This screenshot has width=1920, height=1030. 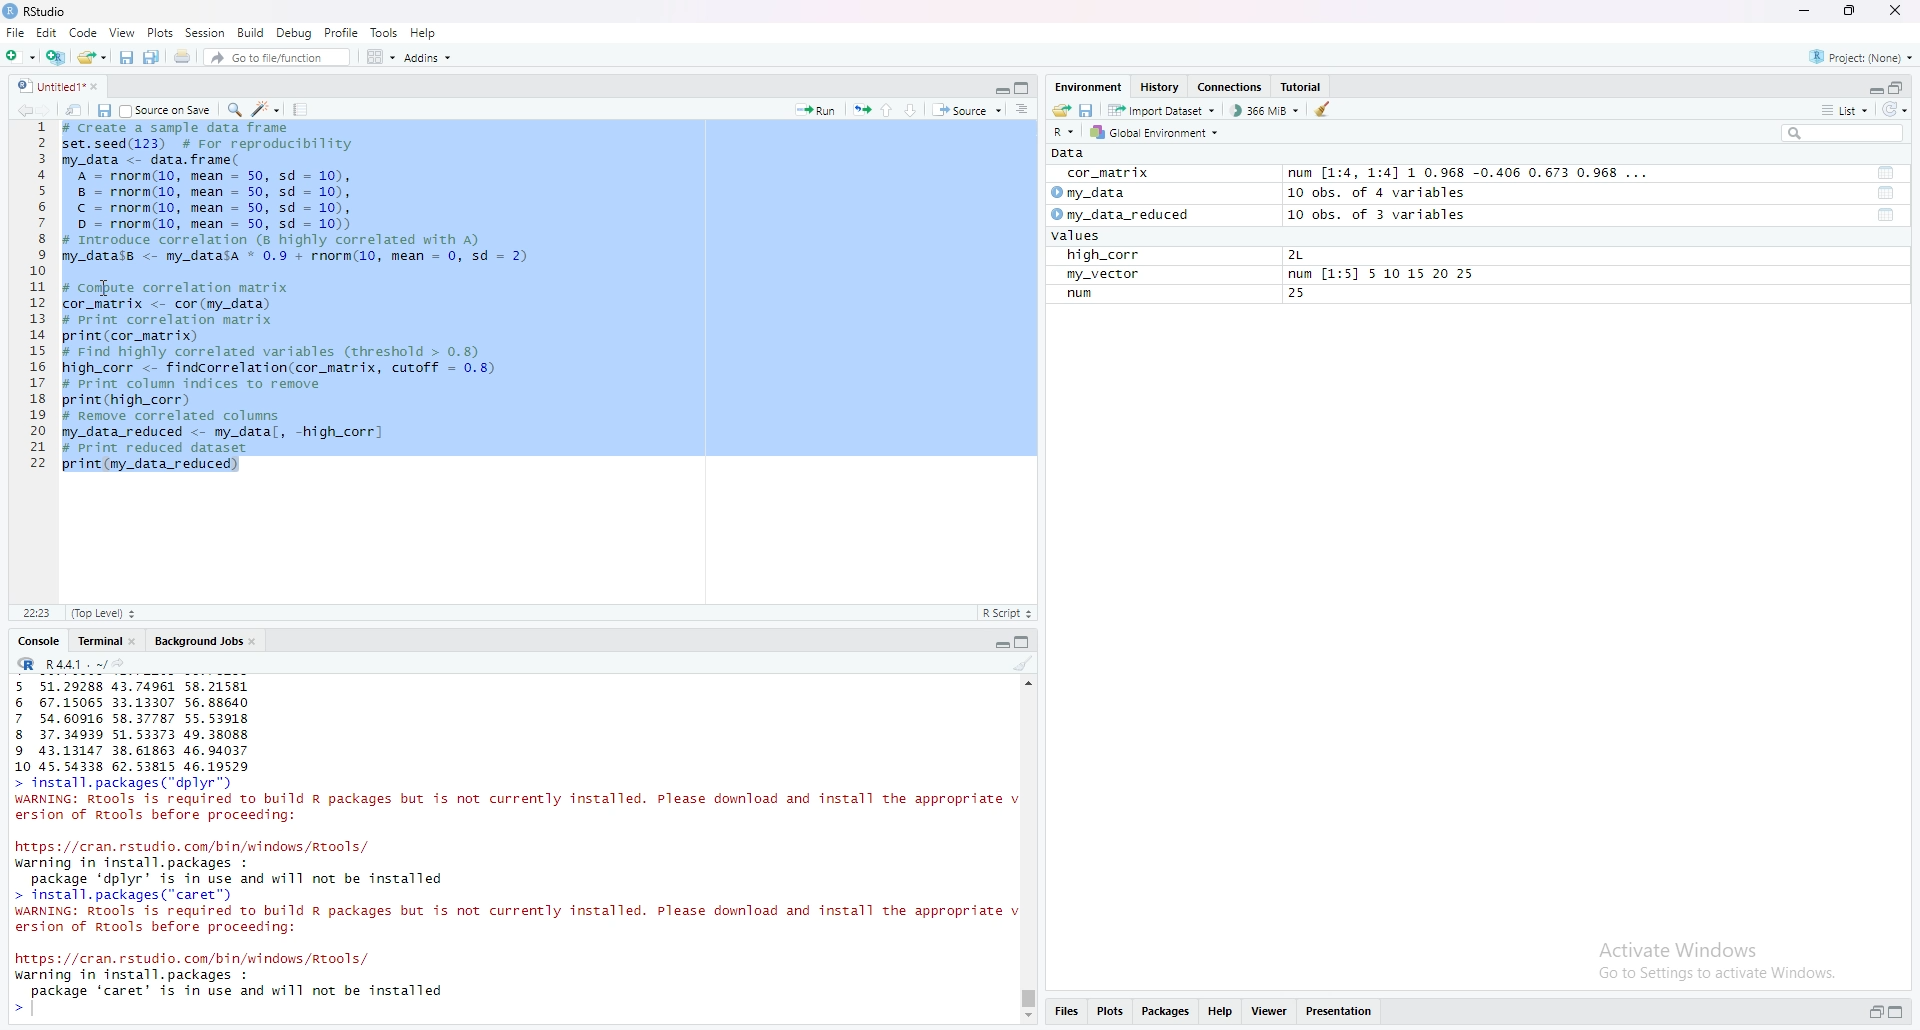 What do you see at coordinates (200, 642) in the screenshot?
I see `Background Jobs` at bounding box center [200, 642].